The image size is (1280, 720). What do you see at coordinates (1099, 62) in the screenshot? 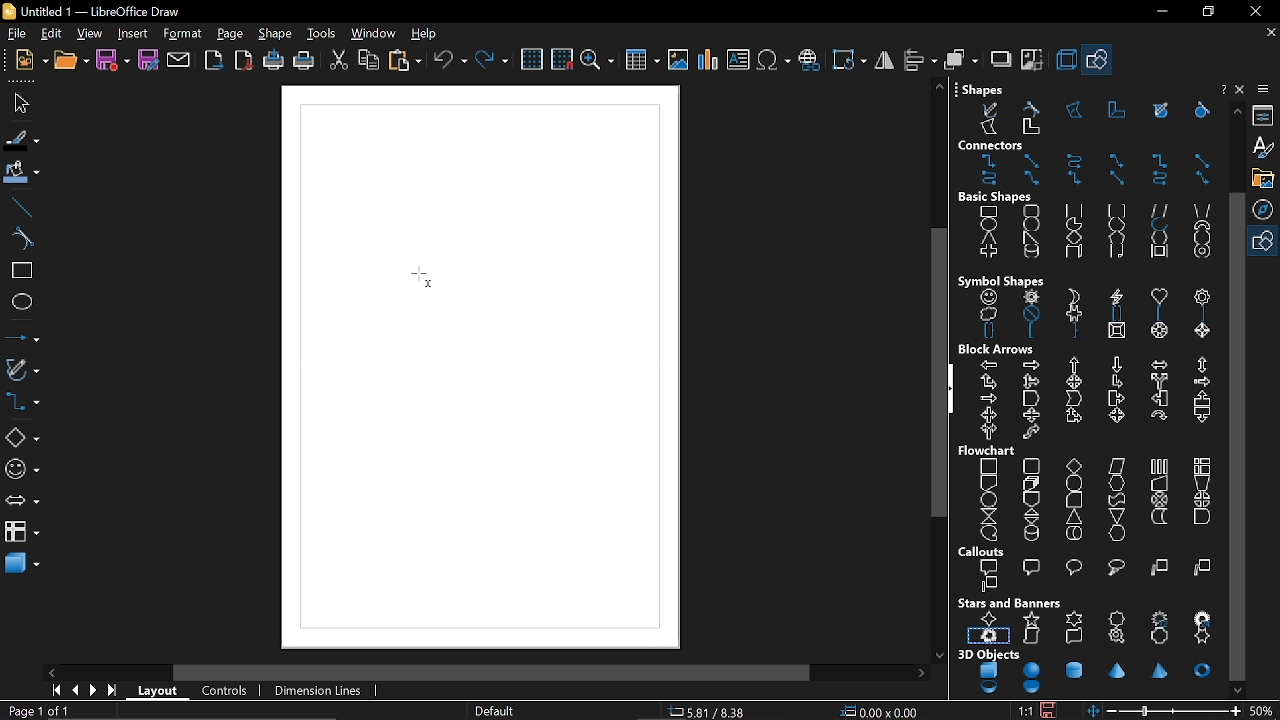
I see `Basic shapes` at bounding box center [1099, 62].